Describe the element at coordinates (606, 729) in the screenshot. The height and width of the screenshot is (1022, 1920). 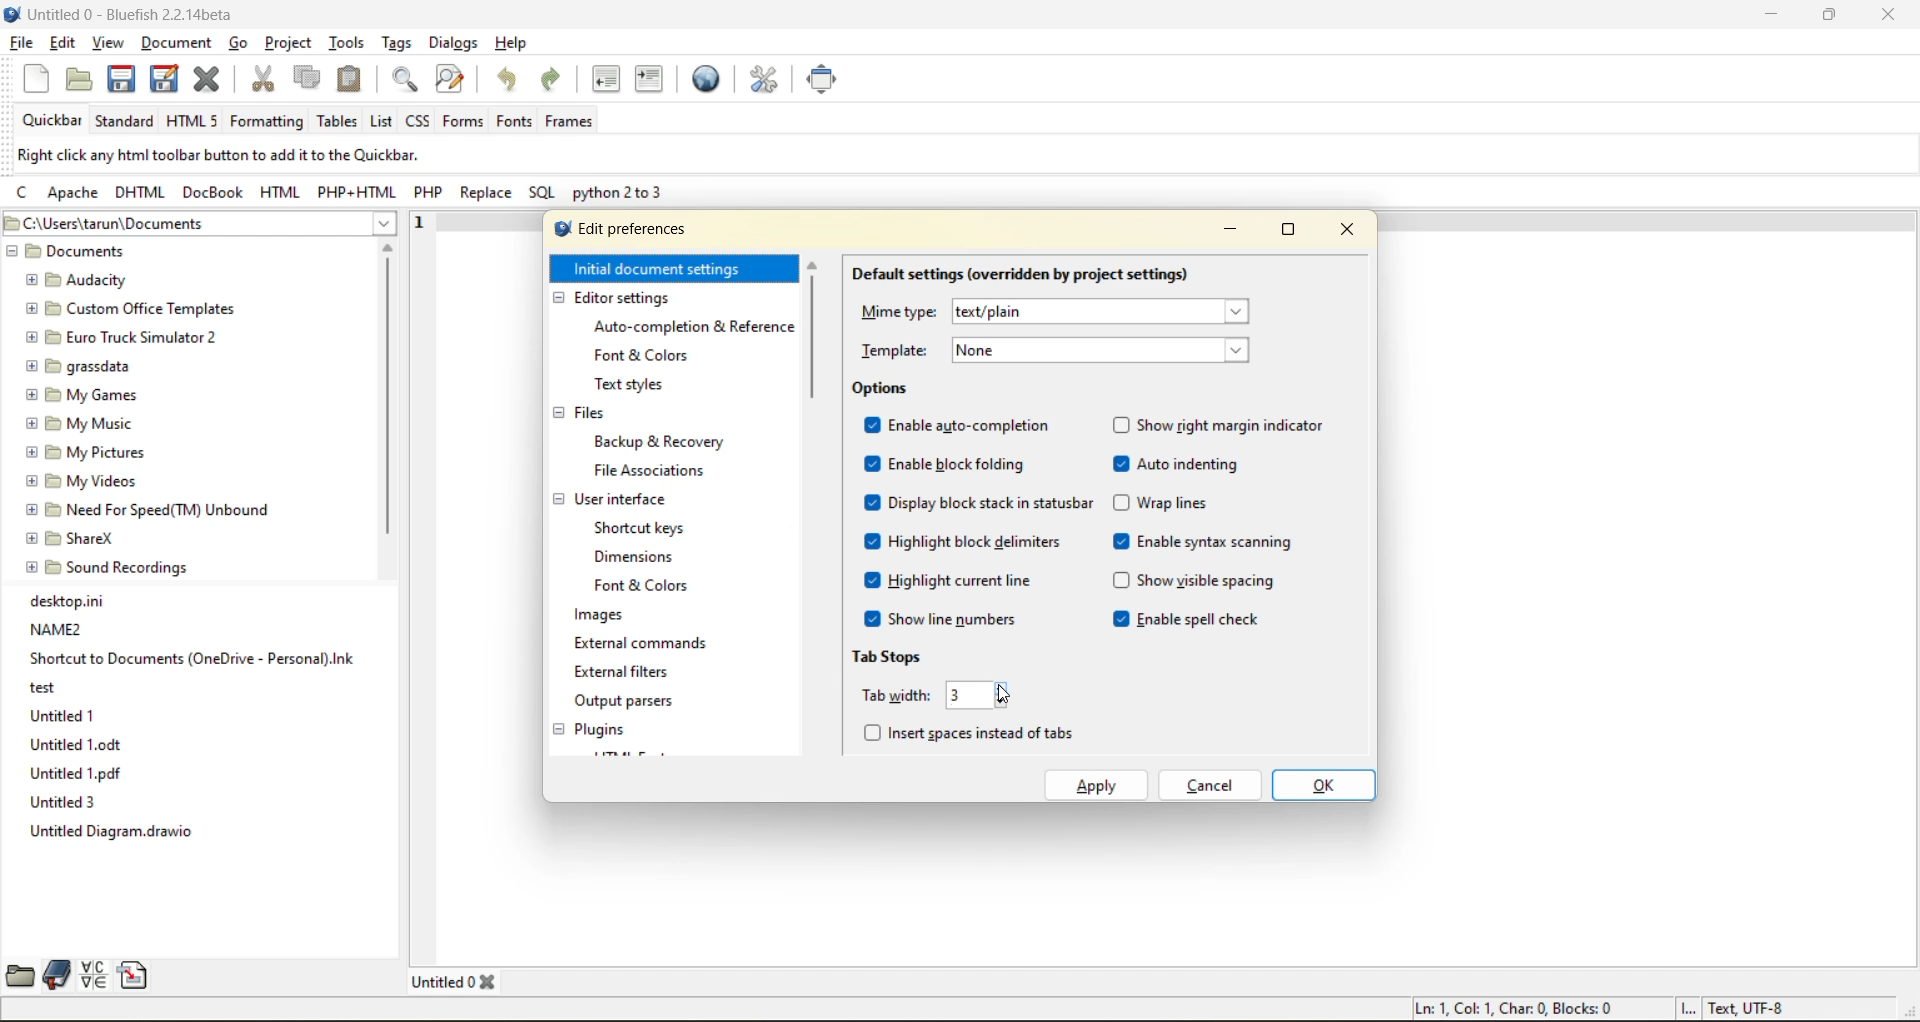
I see `plugins` at that location.